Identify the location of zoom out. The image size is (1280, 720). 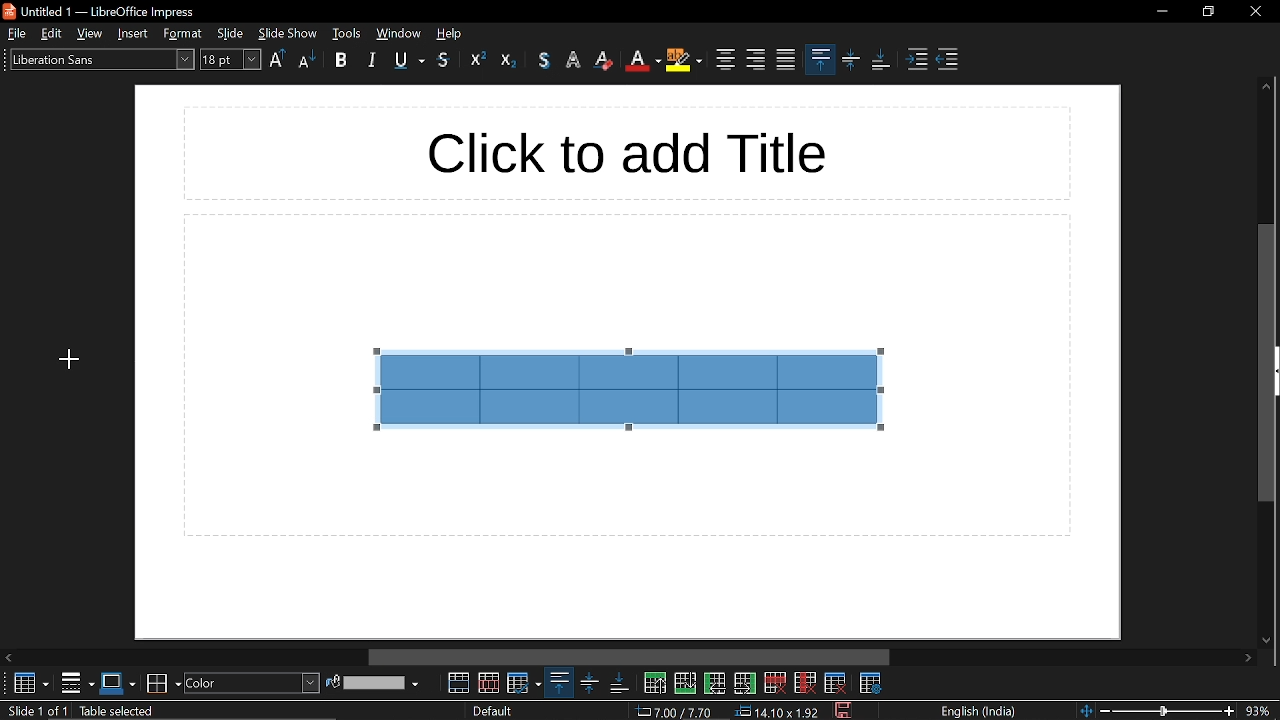
(1107, 710).